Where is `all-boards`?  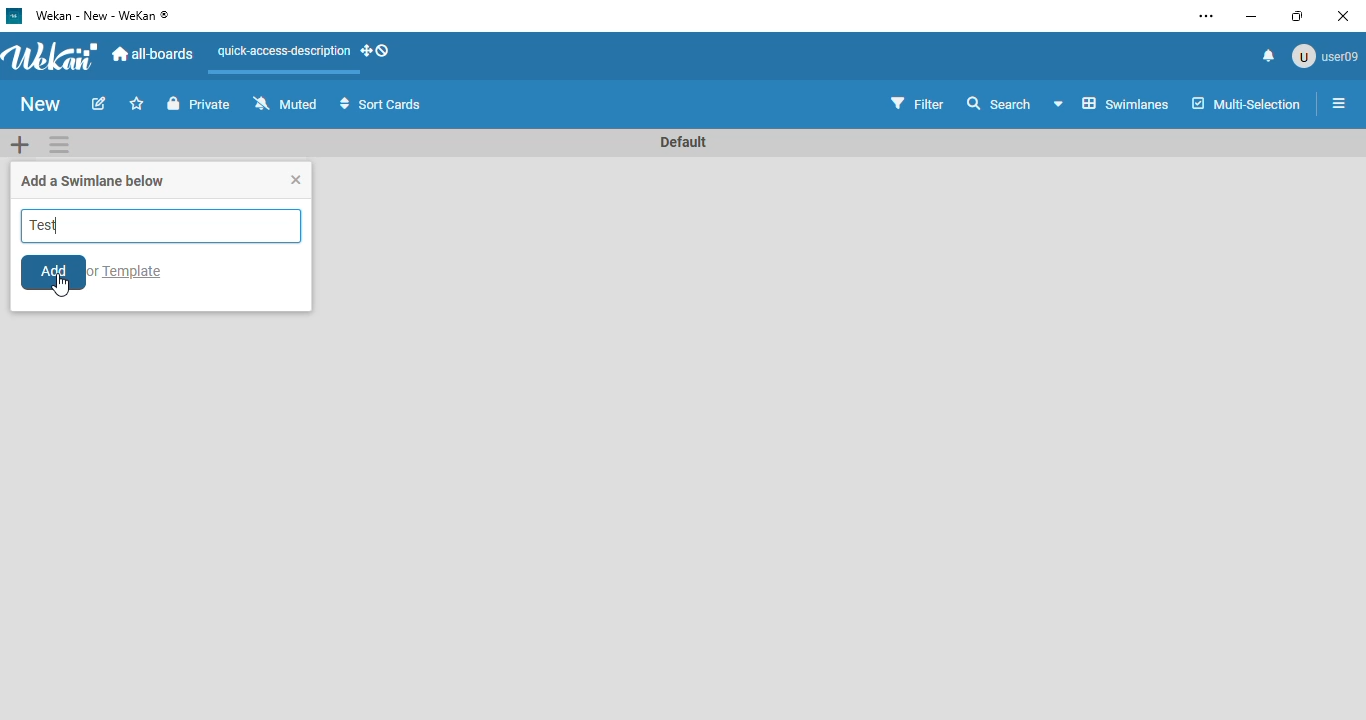 all-boards is located at coordinates (154, 54).